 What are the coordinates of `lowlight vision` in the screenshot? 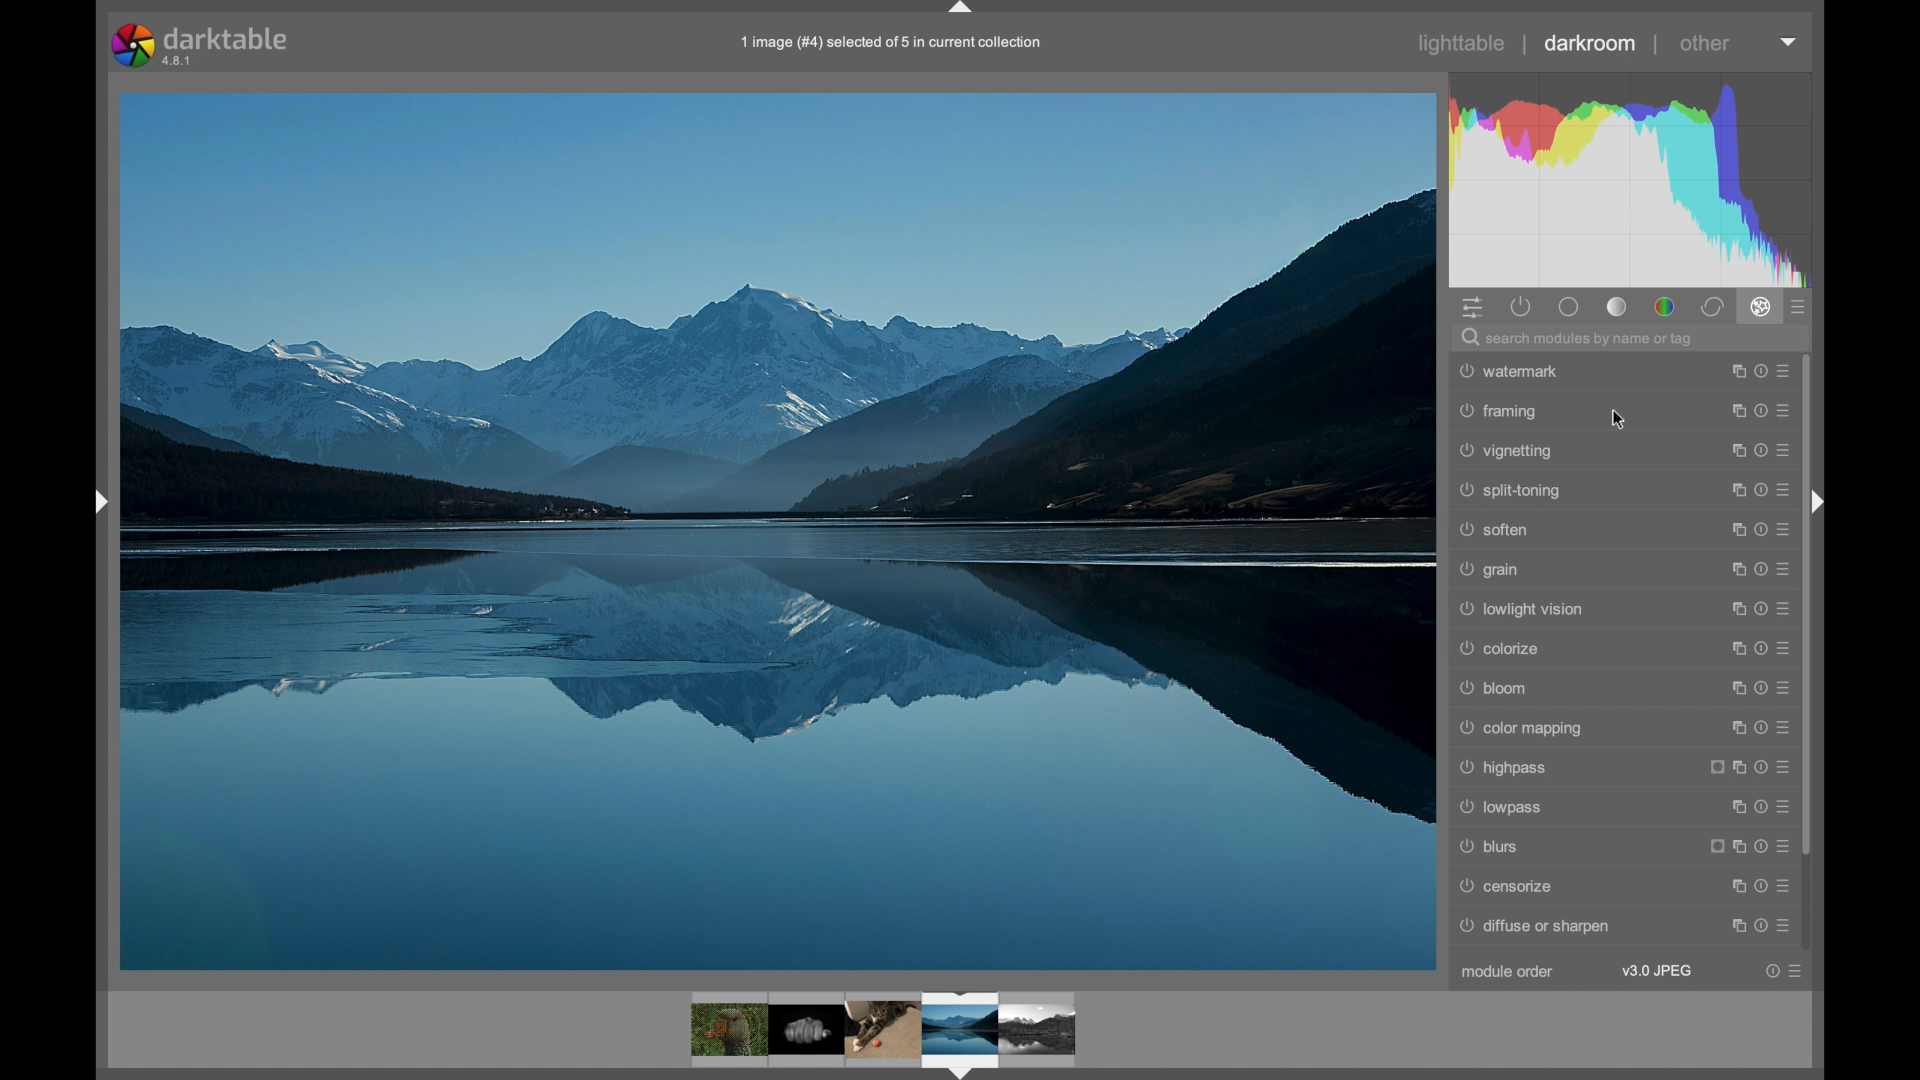 It's located at (1522, 609).